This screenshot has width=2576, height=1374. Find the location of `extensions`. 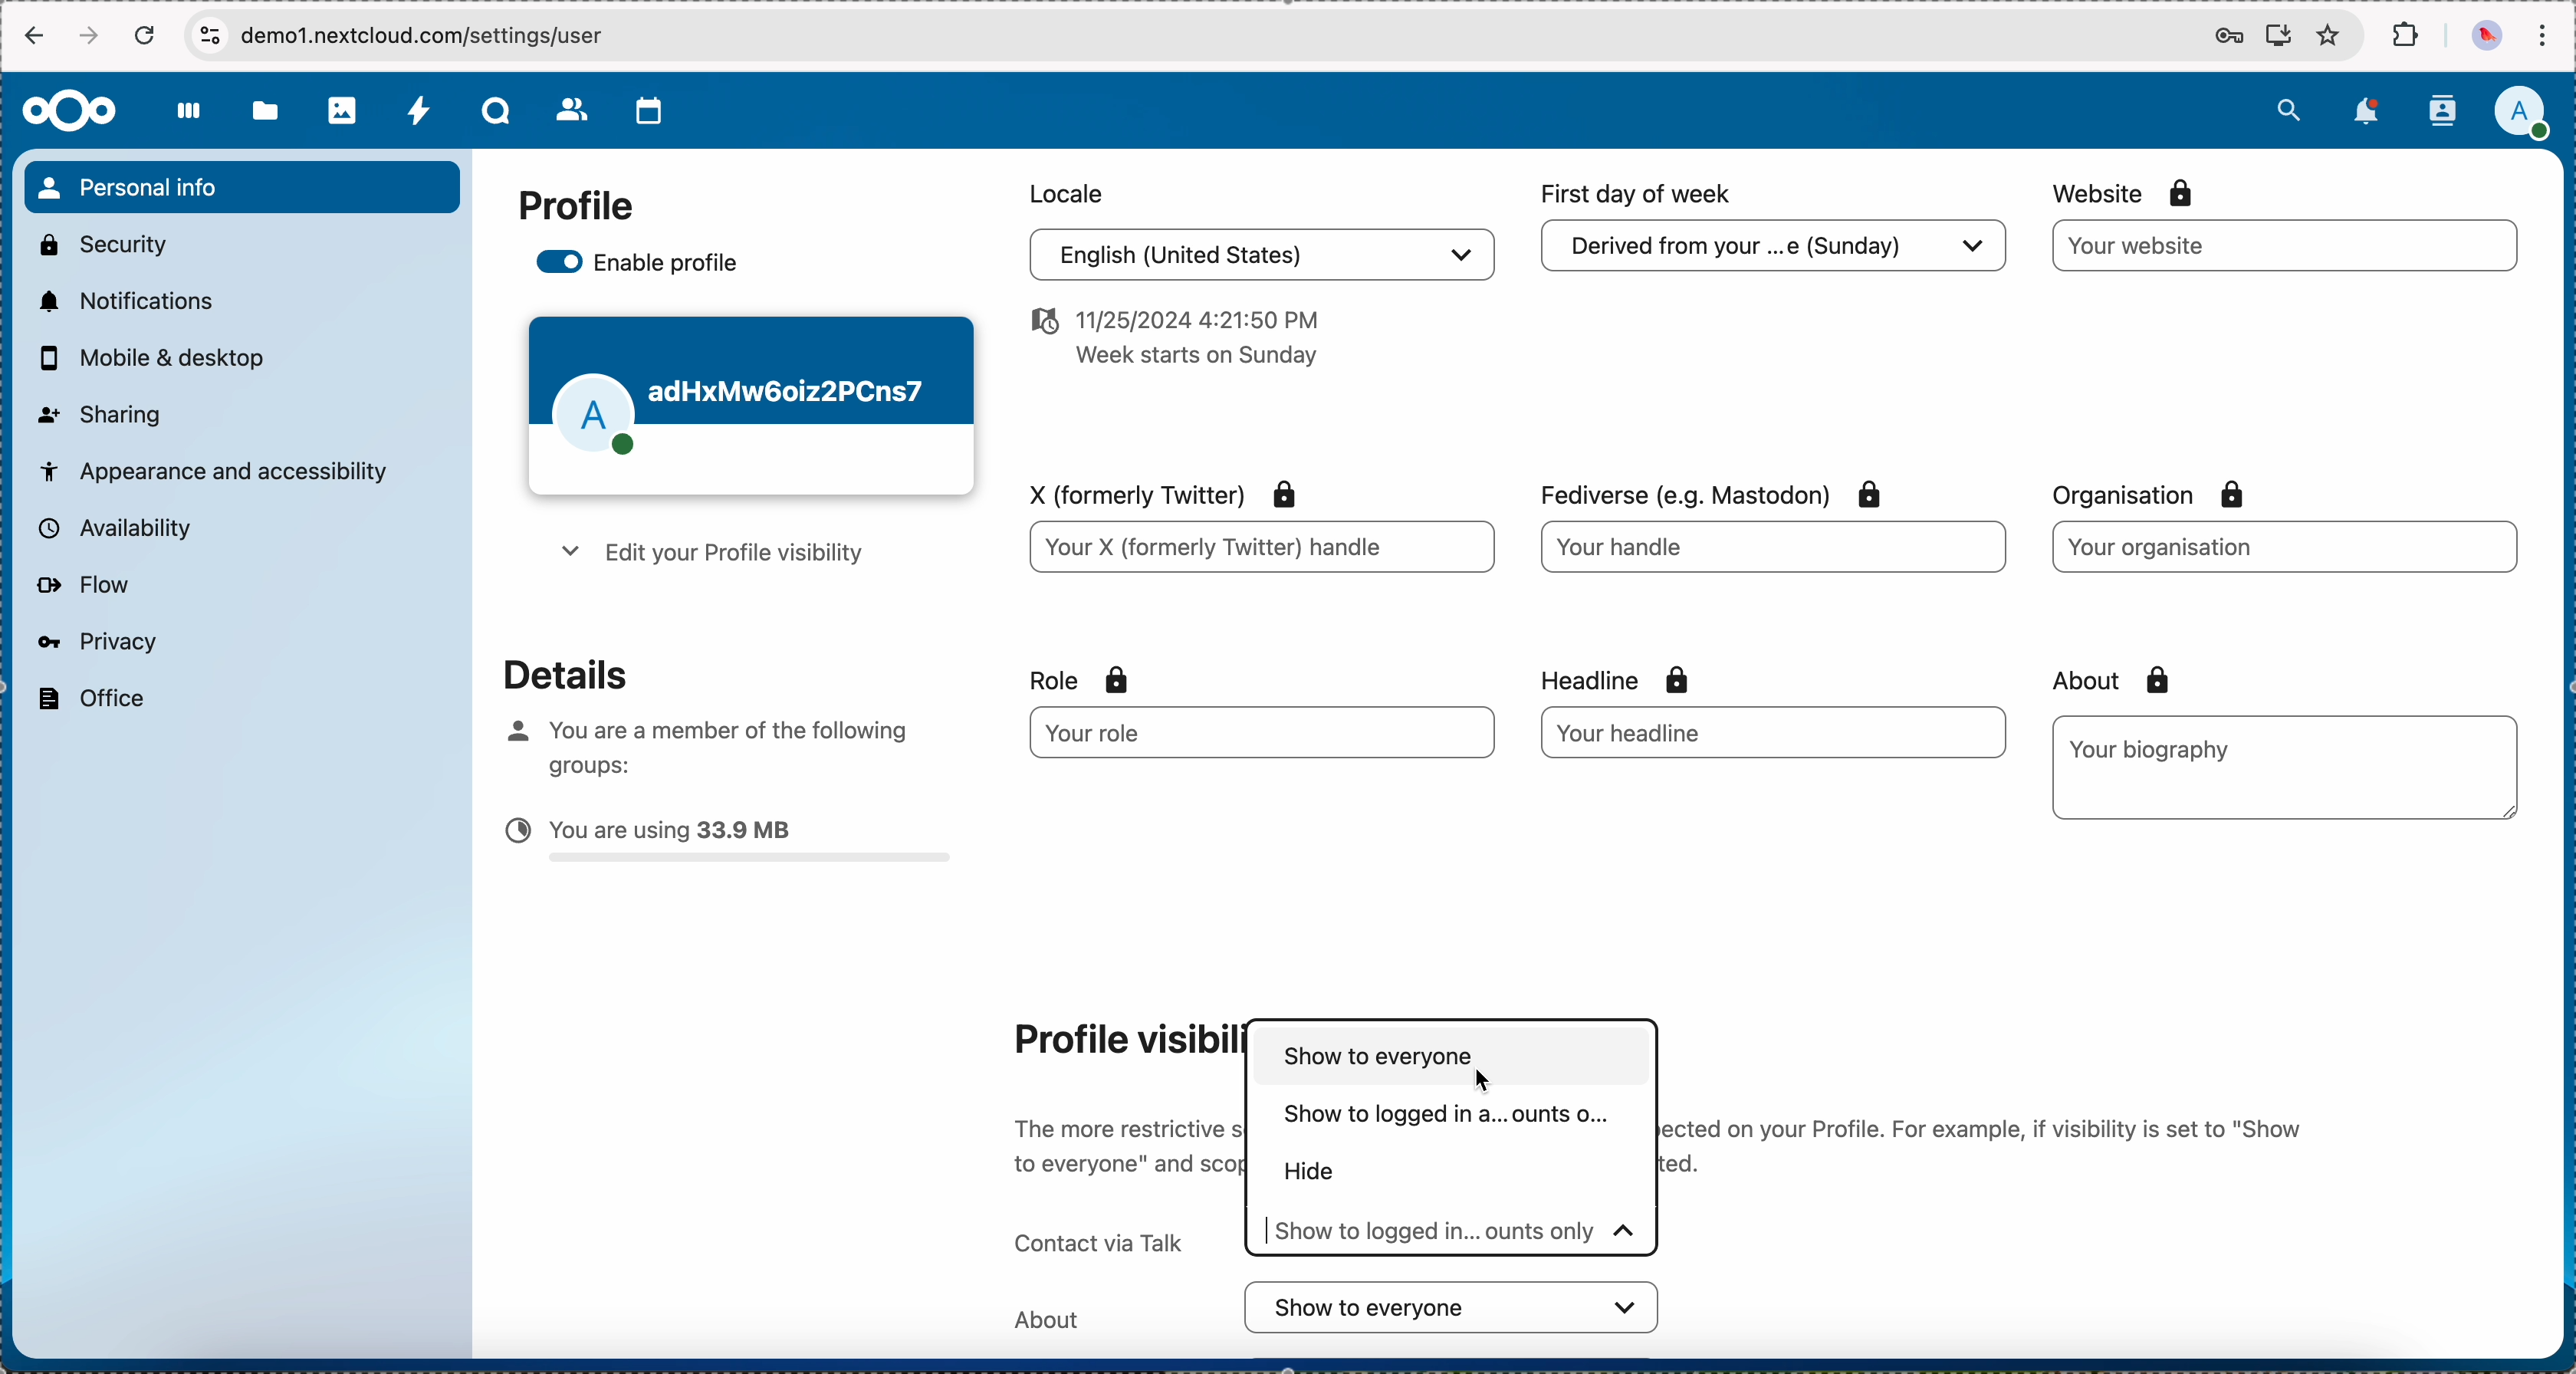

extensions is located at coordinates (2408, 36).